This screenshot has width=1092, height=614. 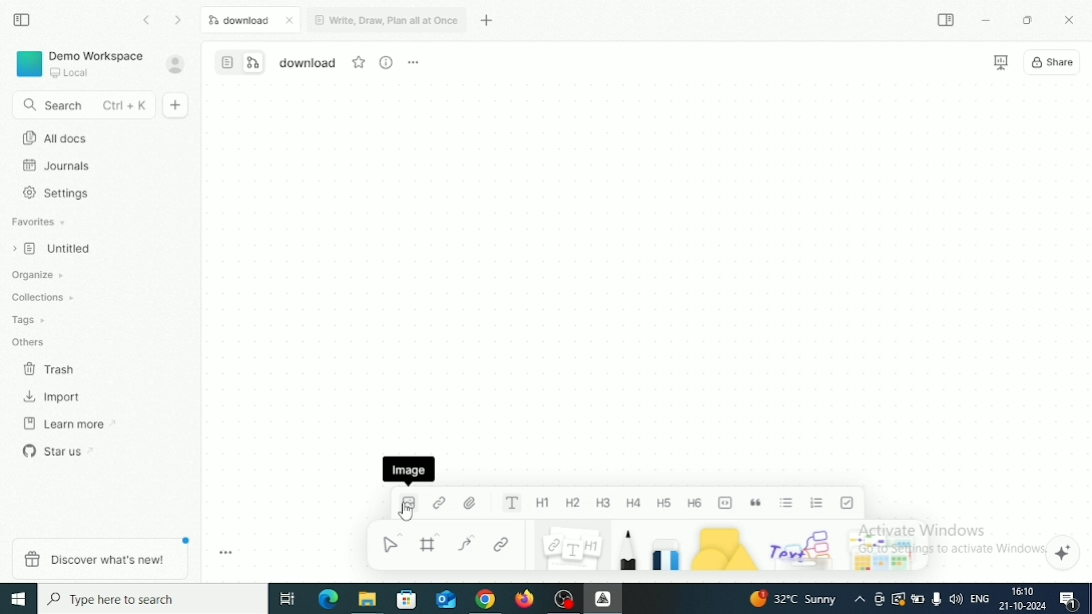 What do you see at coordinates (414, 62) in the screenshot?
I see `More` at bounding box center [414, 62].